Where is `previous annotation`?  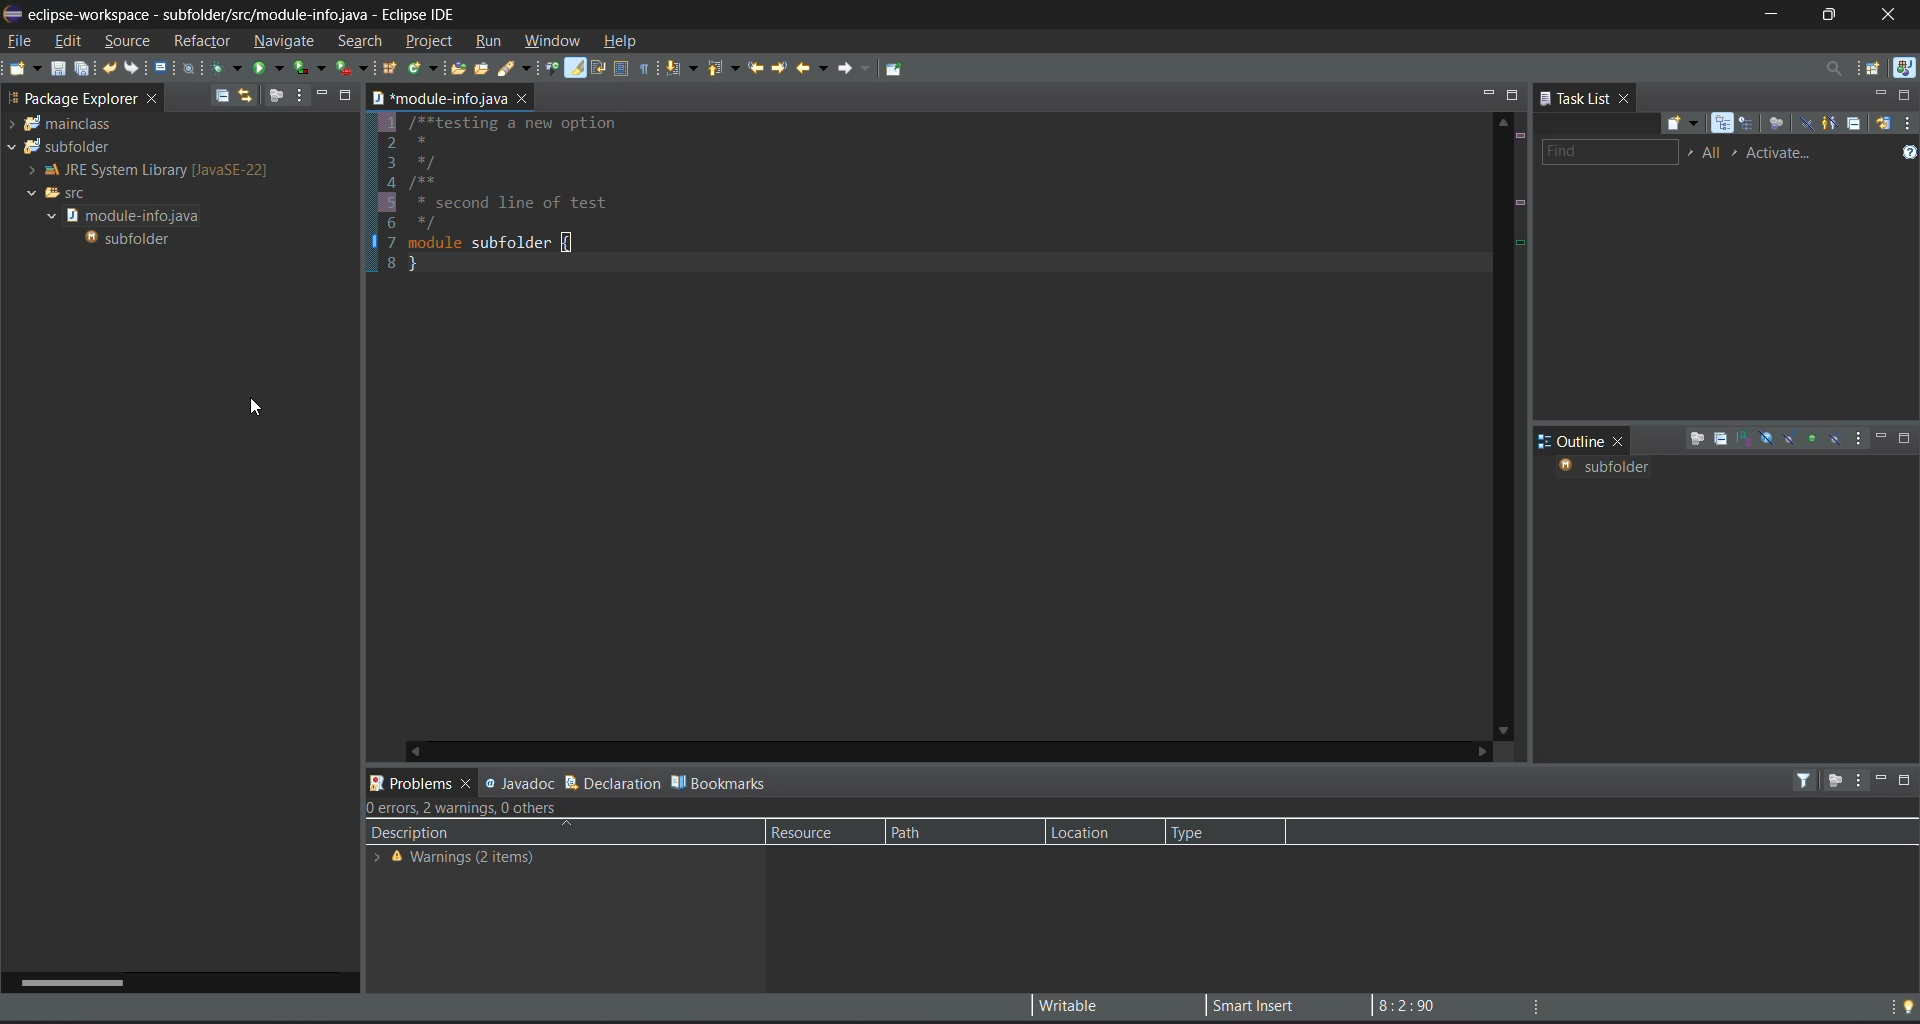
previous annotation is located at coordinates (728, 69).